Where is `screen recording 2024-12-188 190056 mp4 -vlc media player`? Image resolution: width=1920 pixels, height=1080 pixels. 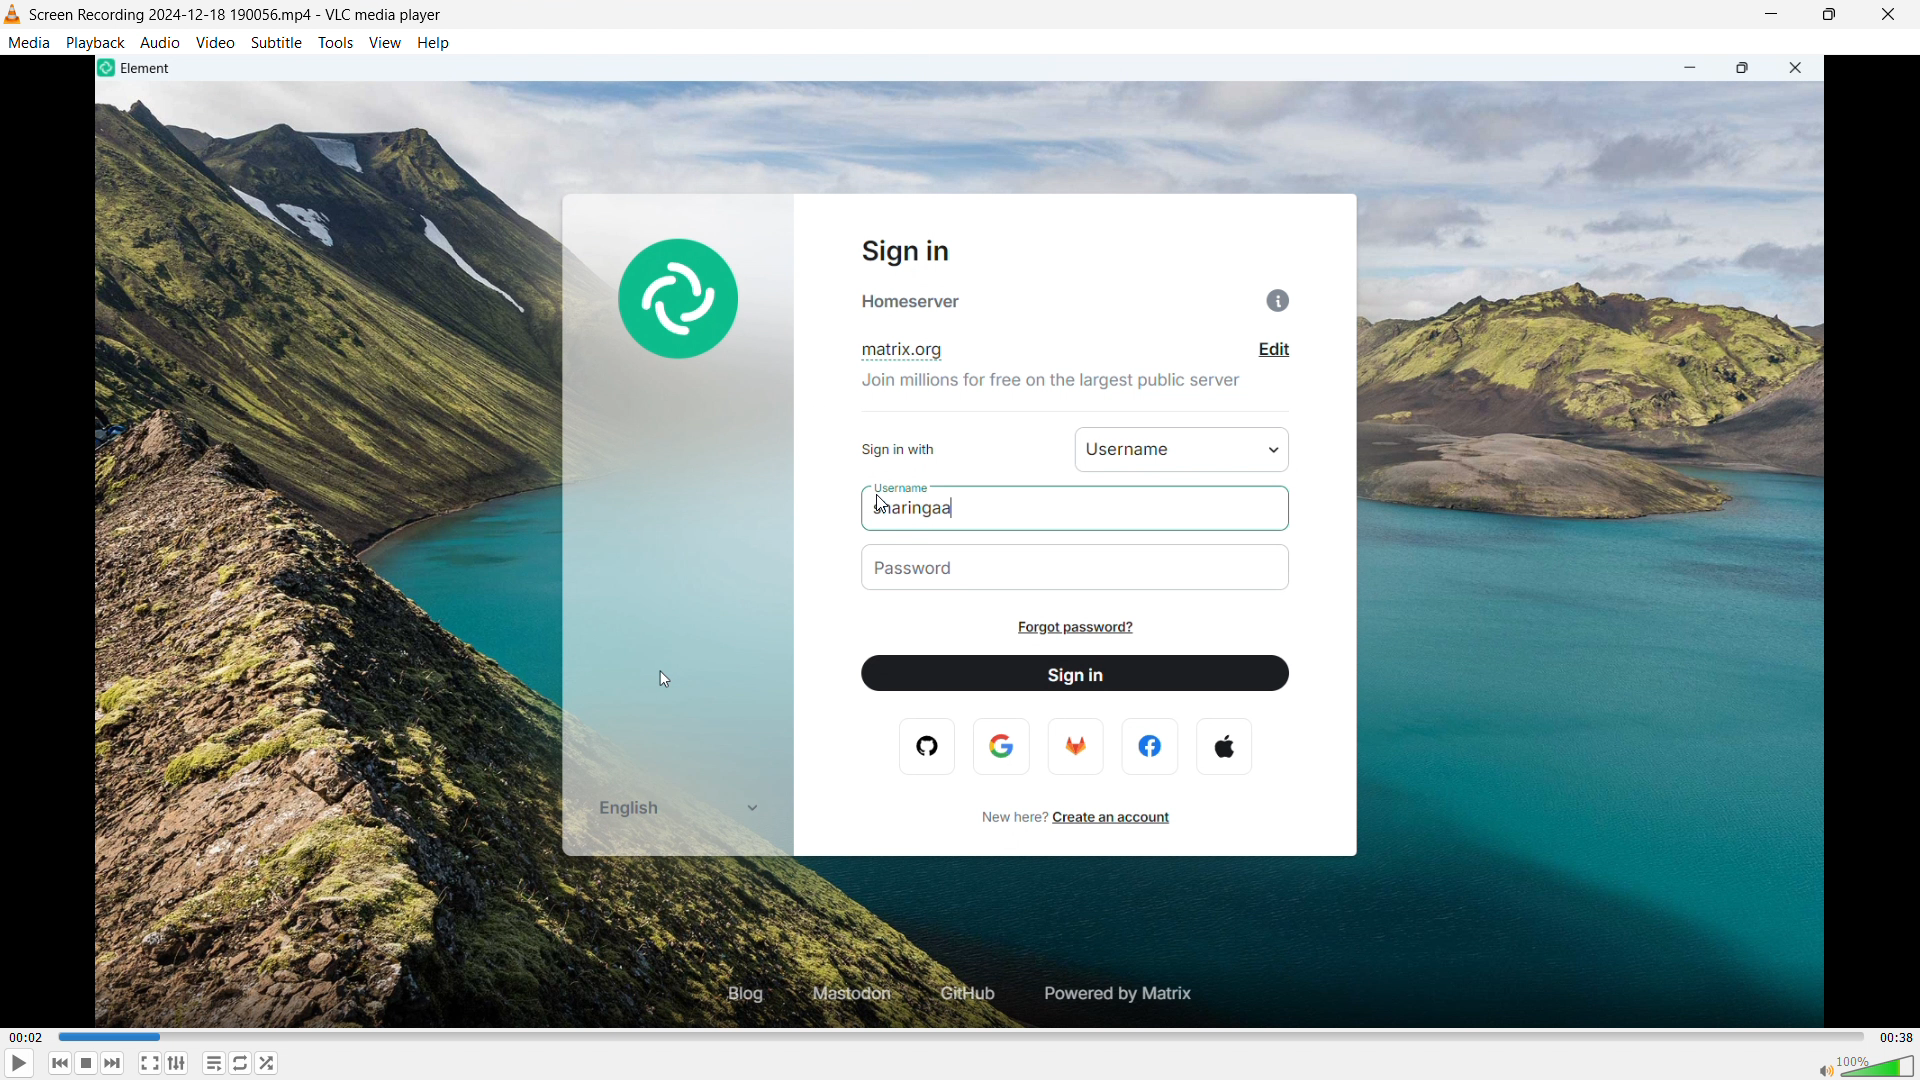
screen recording 2024-12-188 190056 mp4 -vlc media player is located at coordinates (257, 13).